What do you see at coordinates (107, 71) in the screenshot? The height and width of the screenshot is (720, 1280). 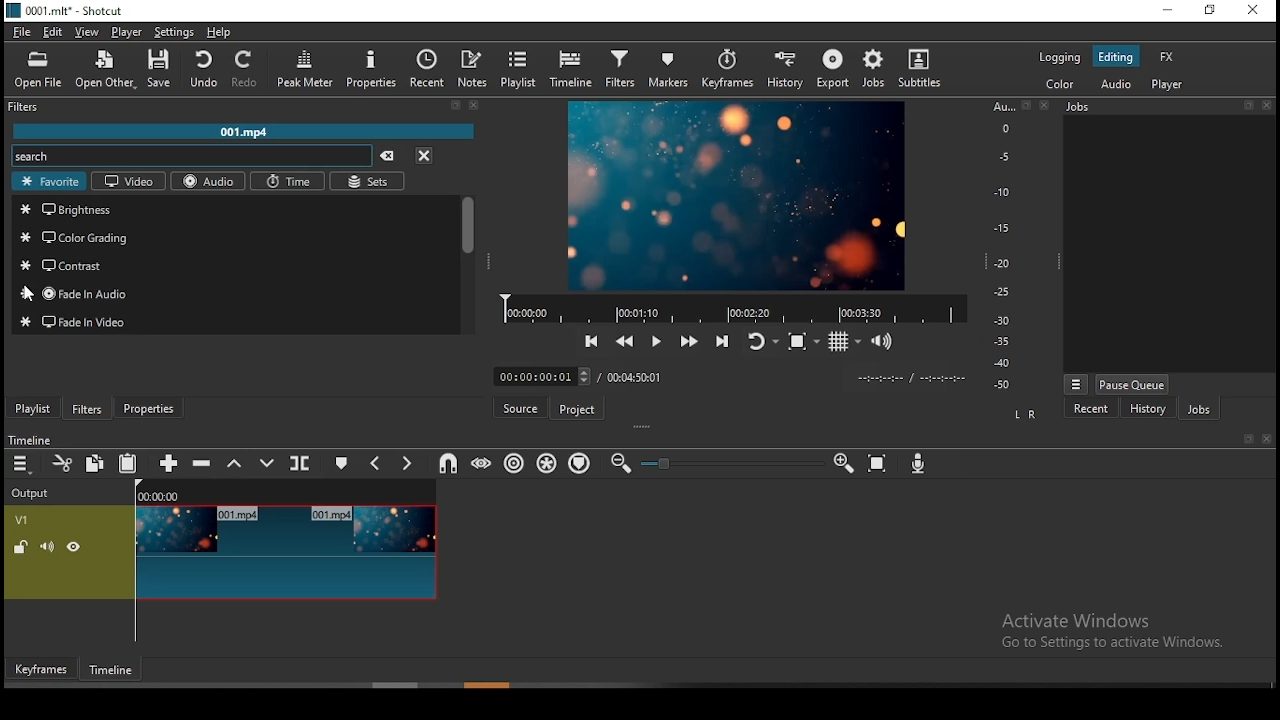 I see `open other` at bounding box center [107, 71].